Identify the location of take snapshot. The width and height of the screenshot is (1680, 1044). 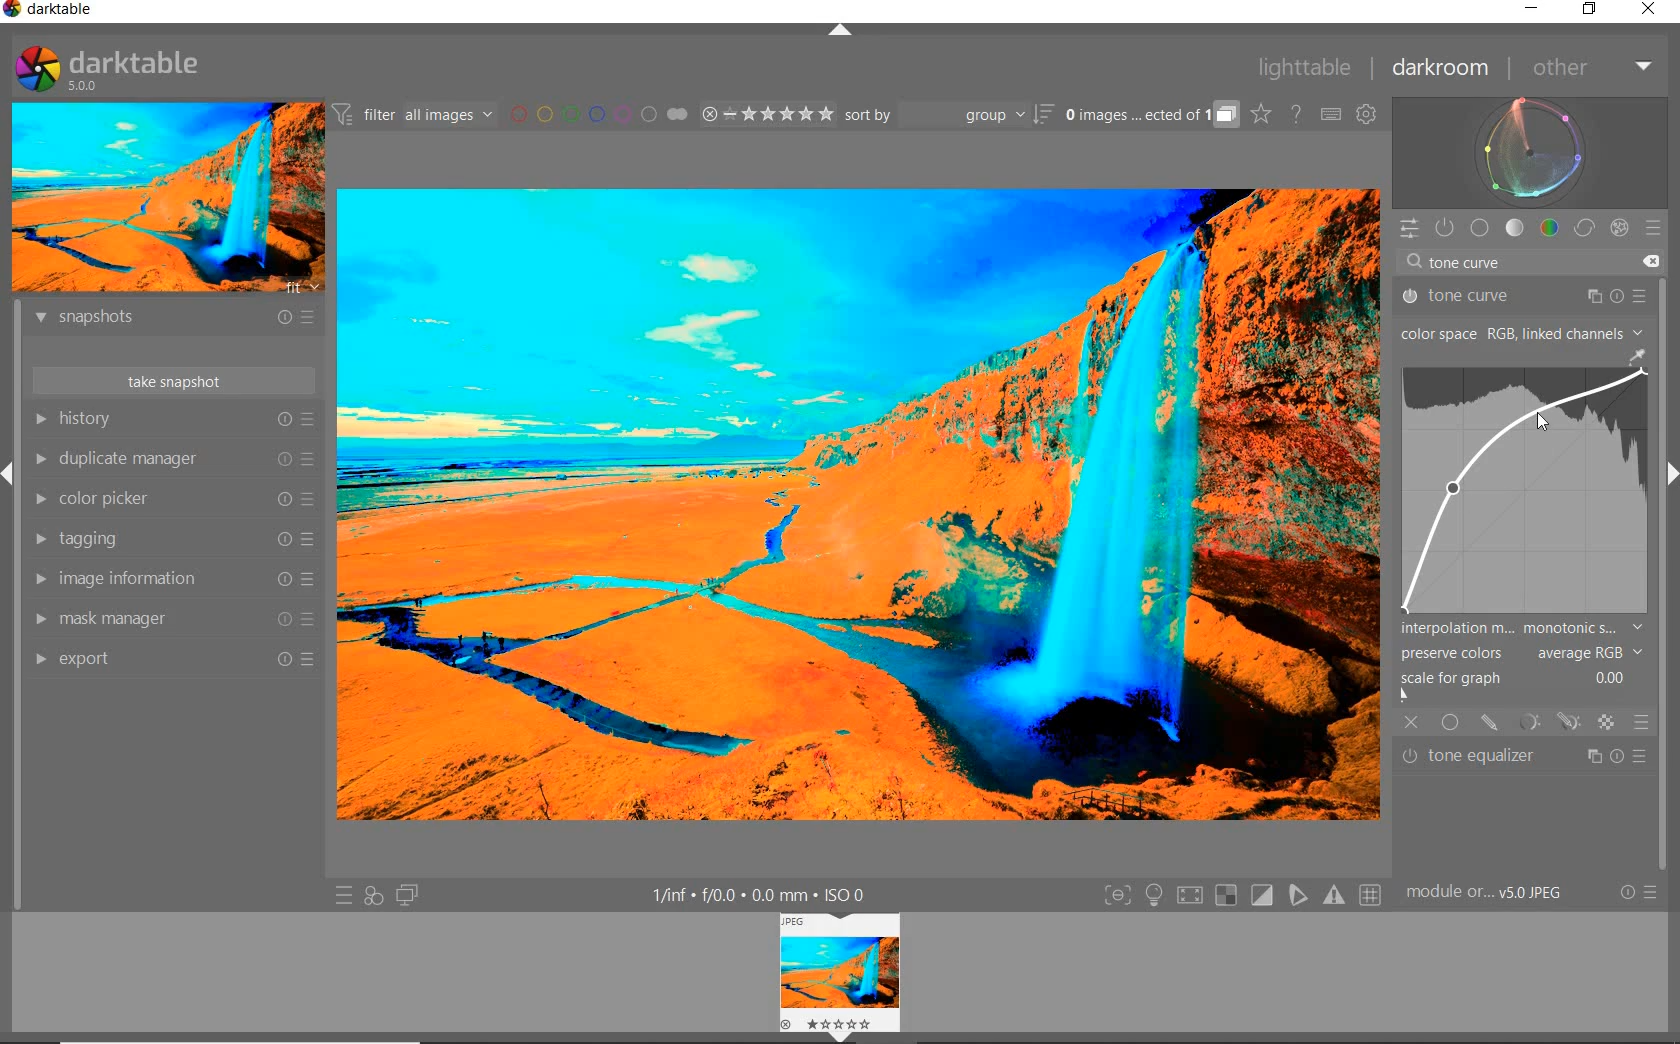
(173, 379).